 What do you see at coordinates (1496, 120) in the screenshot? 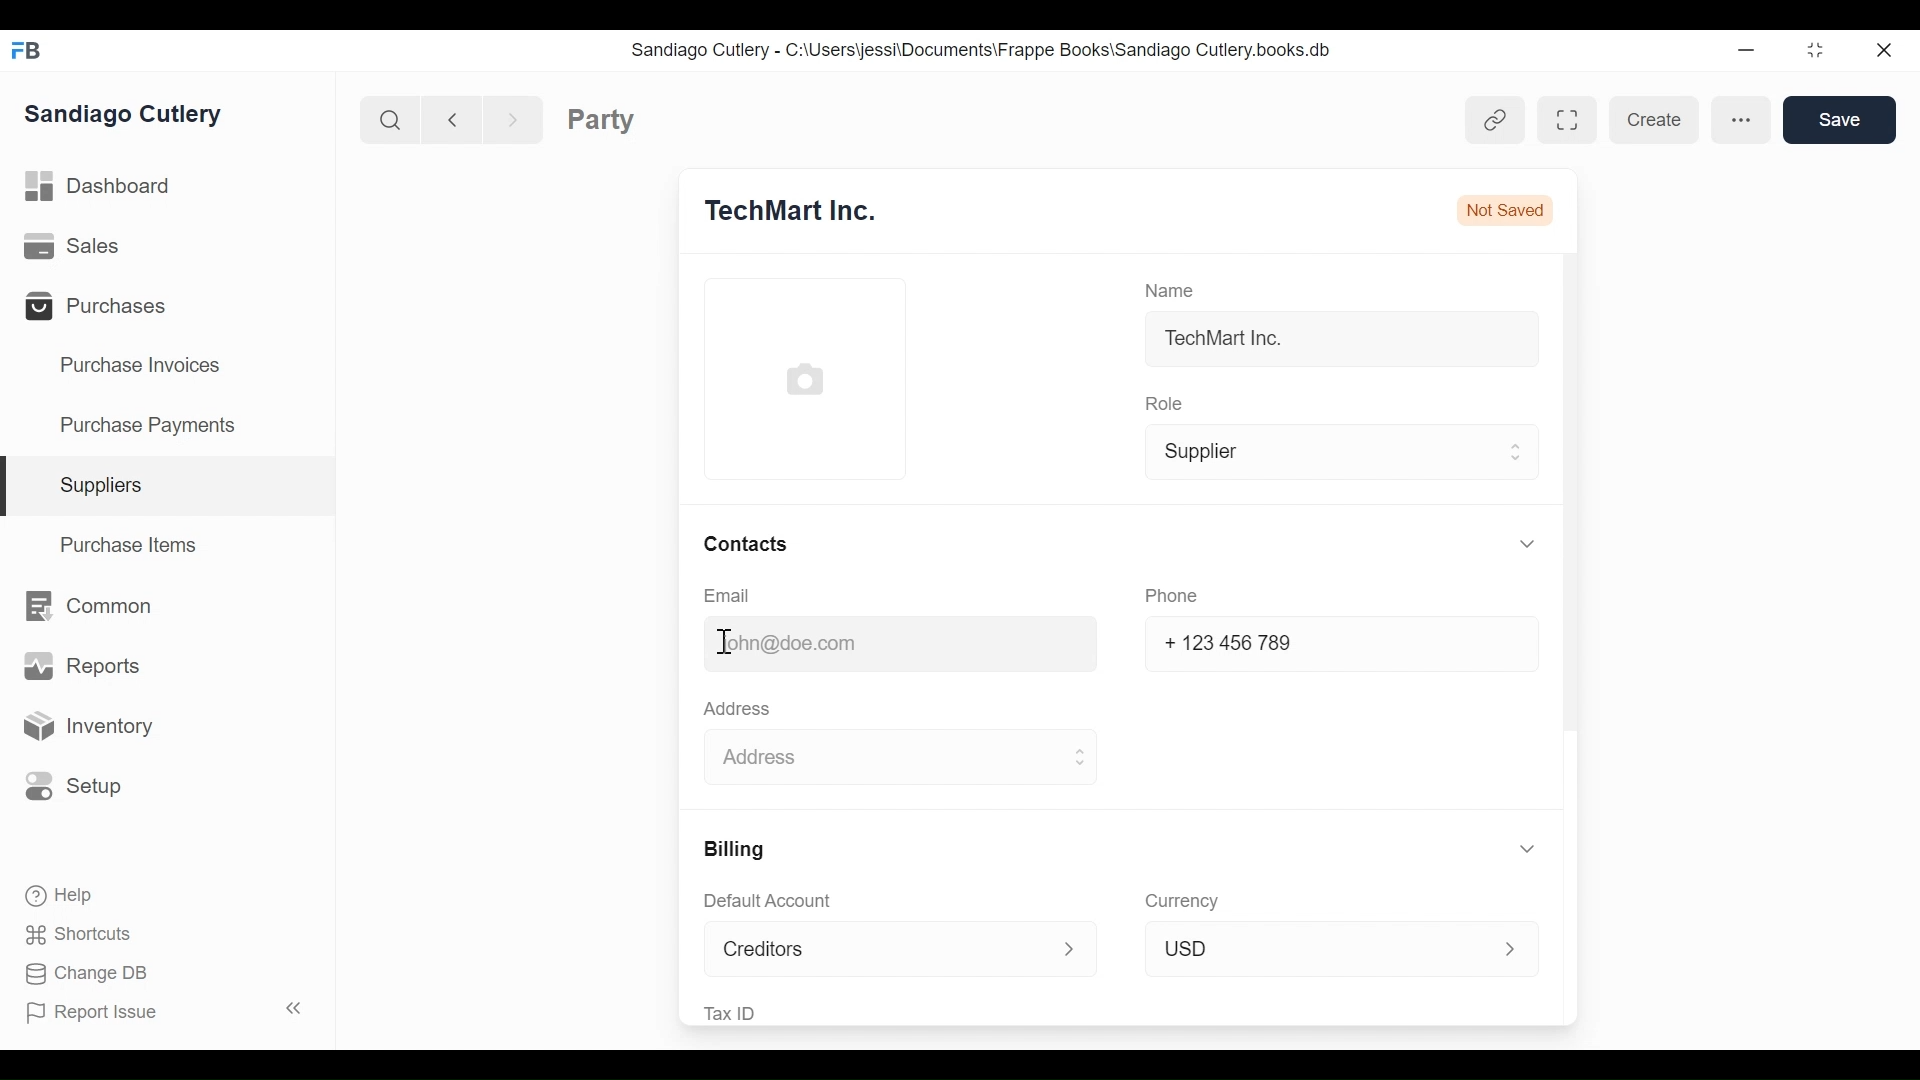
I see `link` at bounding box center [1496, 120].